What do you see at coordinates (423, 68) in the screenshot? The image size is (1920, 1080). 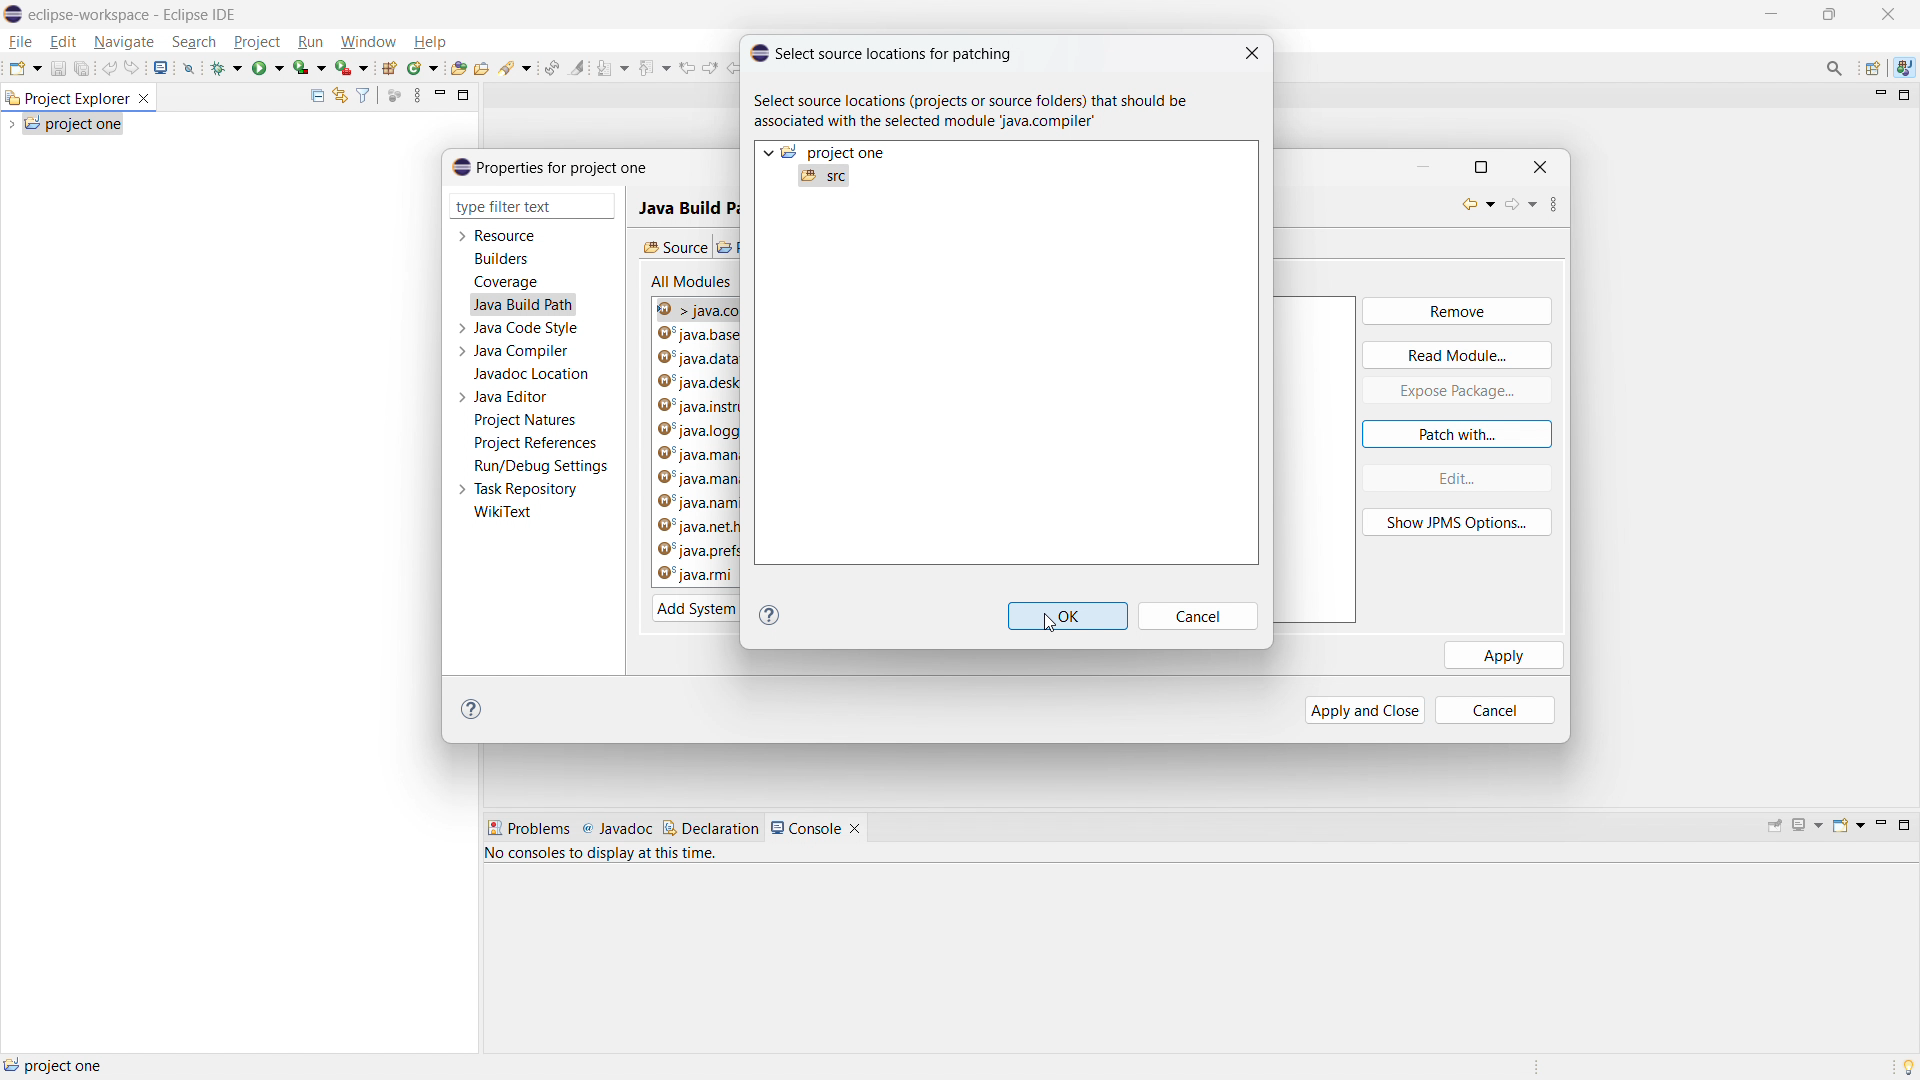 I see `new java class` at bounding box center [423, 68].